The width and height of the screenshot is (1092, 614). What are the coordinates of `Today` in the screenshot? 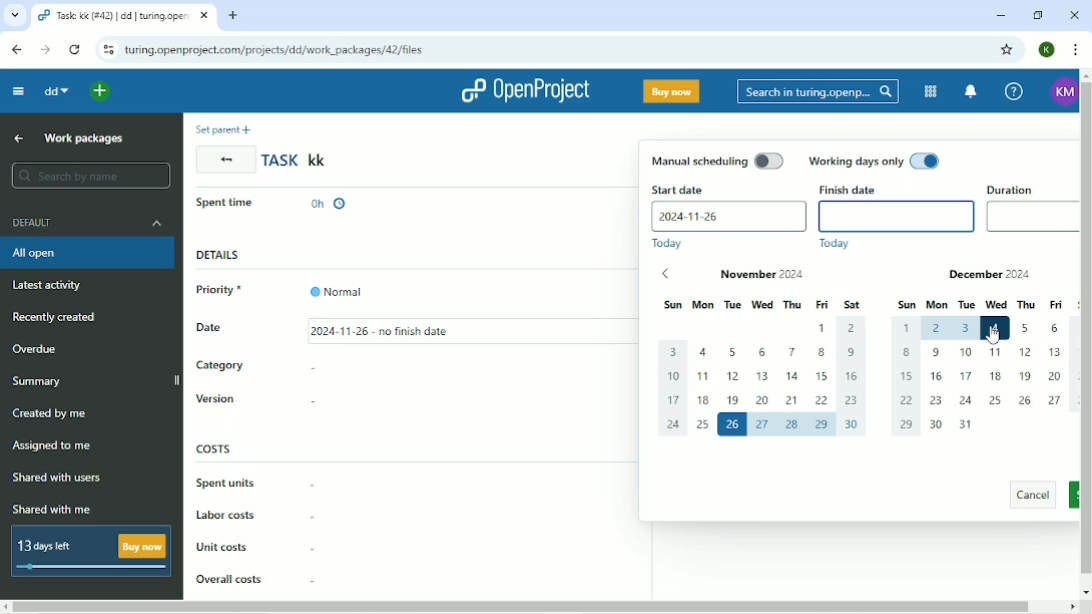 It's located at (674, 245).